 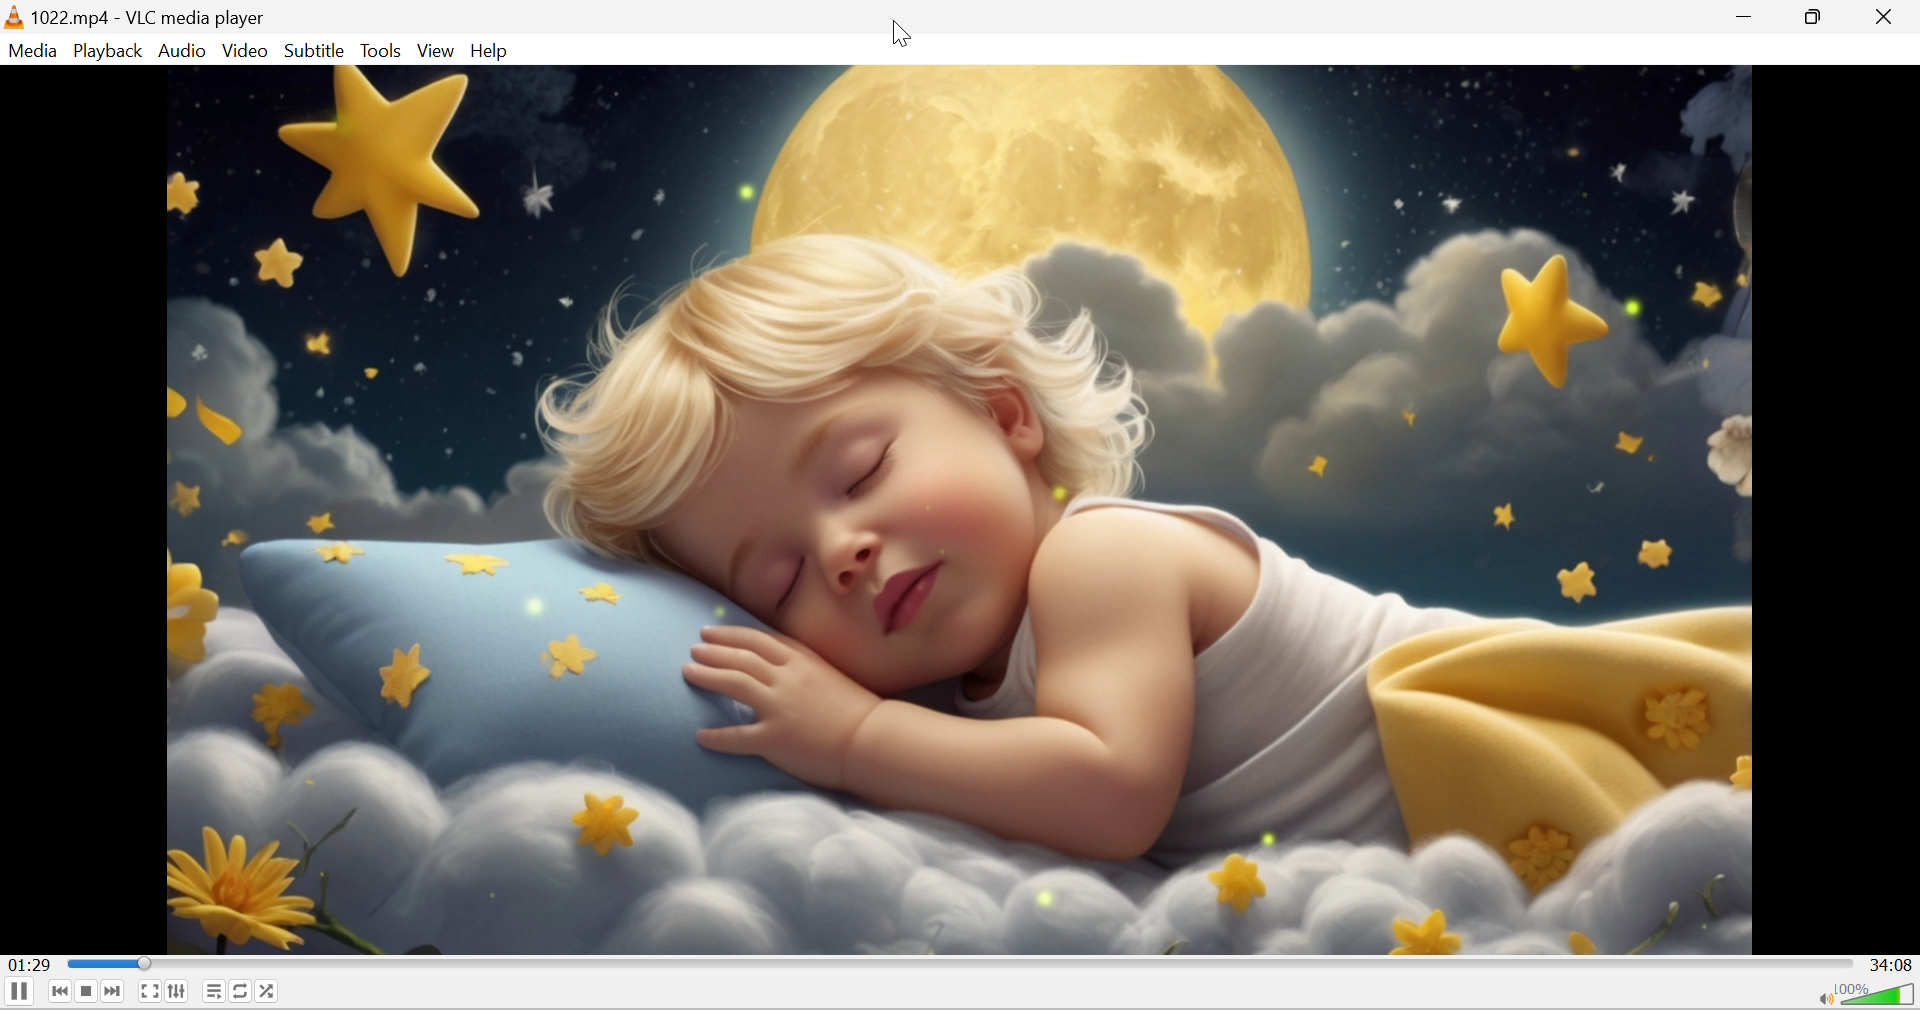 What do you see at coordinates (1876, 995) in the screenshot?
I see `Volume` at bounding box center [1876, 995].